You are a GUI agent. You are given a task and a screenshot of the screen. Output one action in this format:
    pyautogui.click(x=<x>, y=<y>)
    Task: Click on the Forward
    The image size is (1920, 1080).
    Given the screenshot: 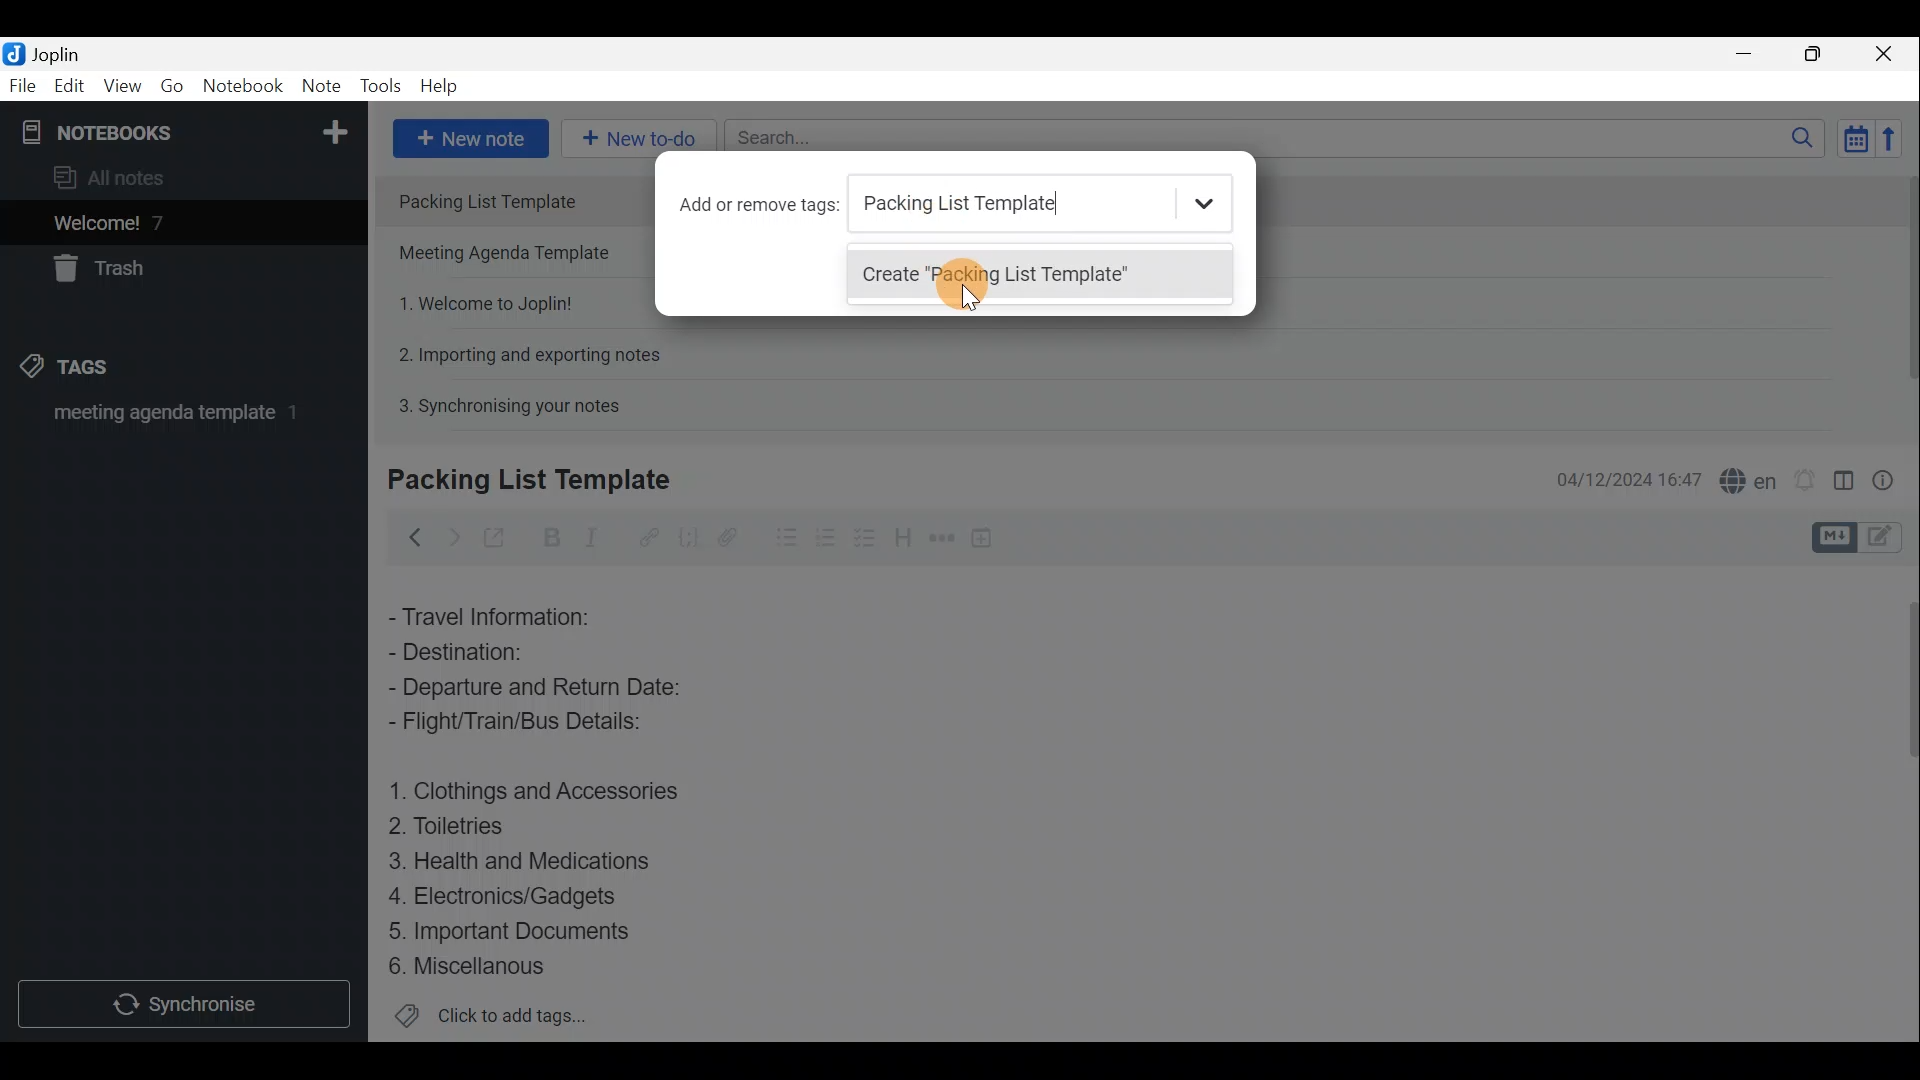 What is the action you would take?
    pyautogui.click(x=450, y=535)
    